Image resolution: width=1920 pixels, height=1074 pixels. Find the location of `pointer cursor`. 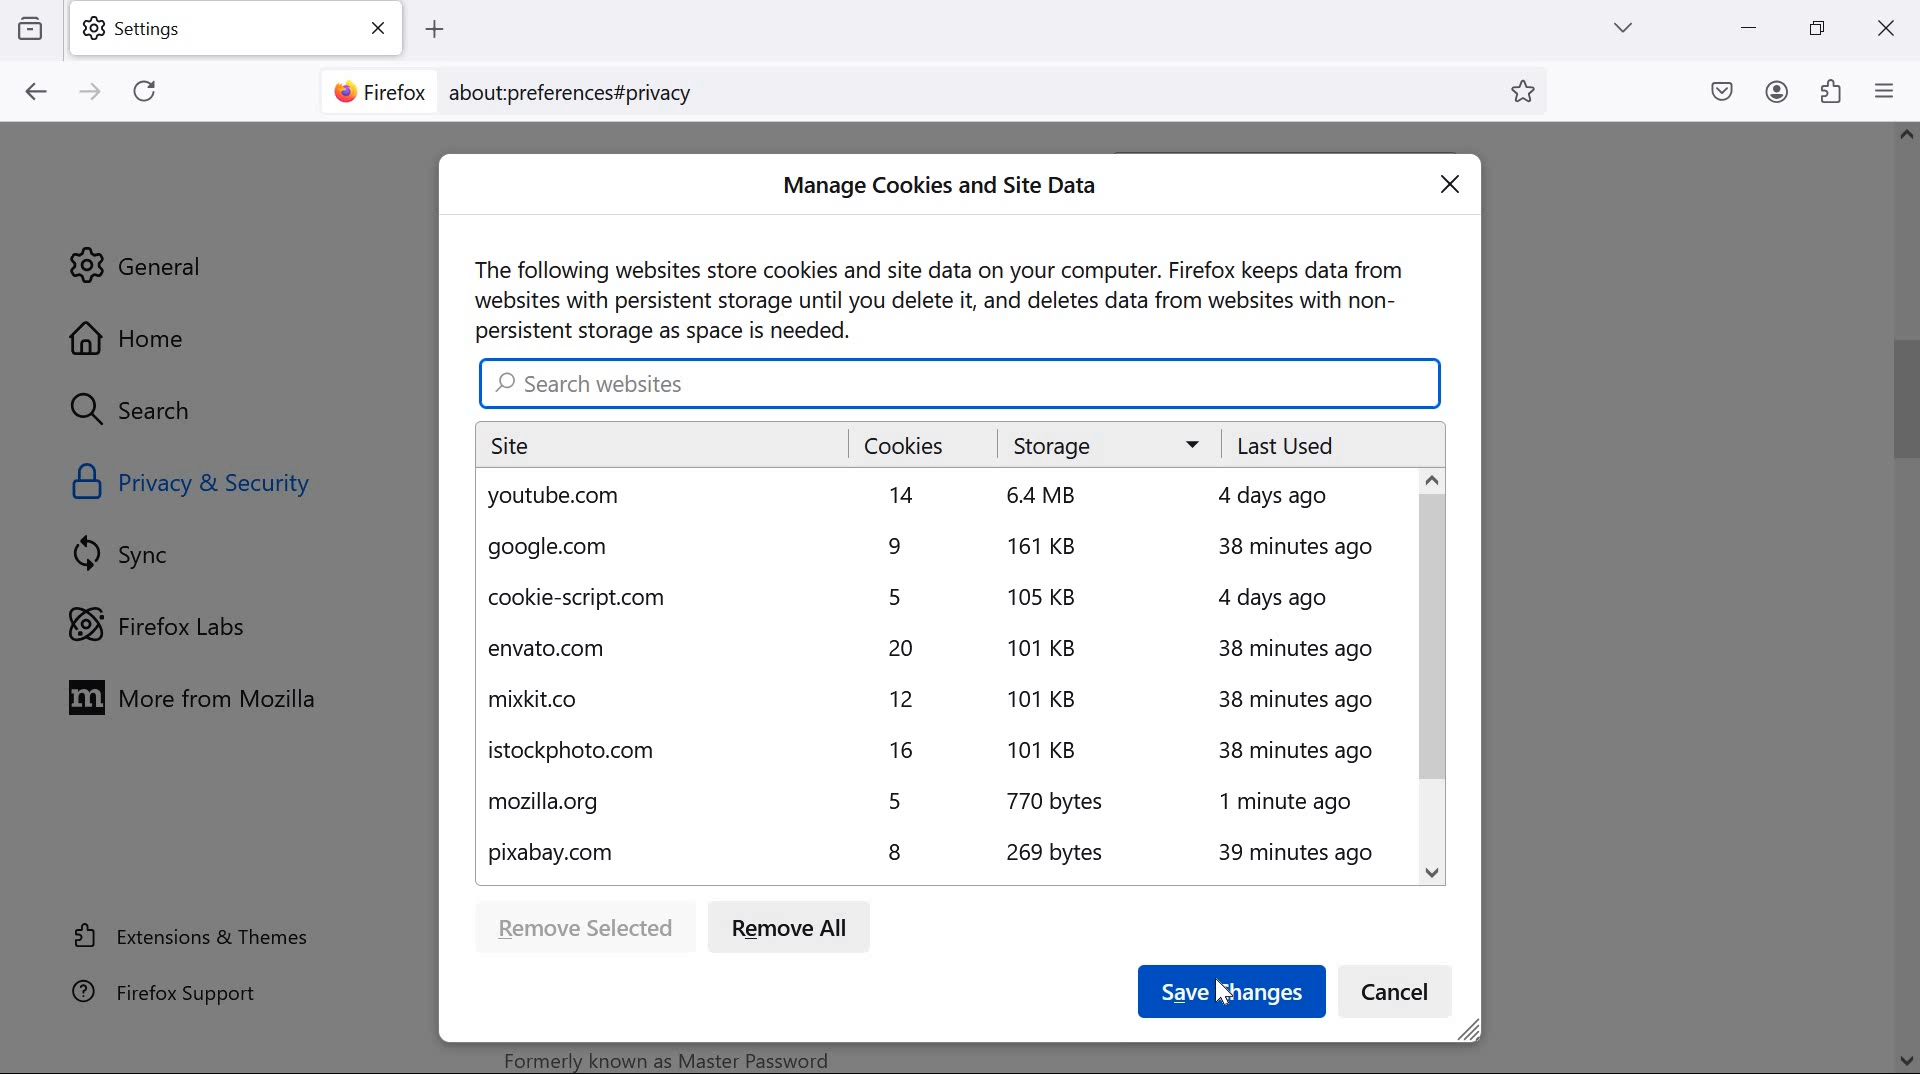

pointer cursor is located at coordinates (1221, 987).